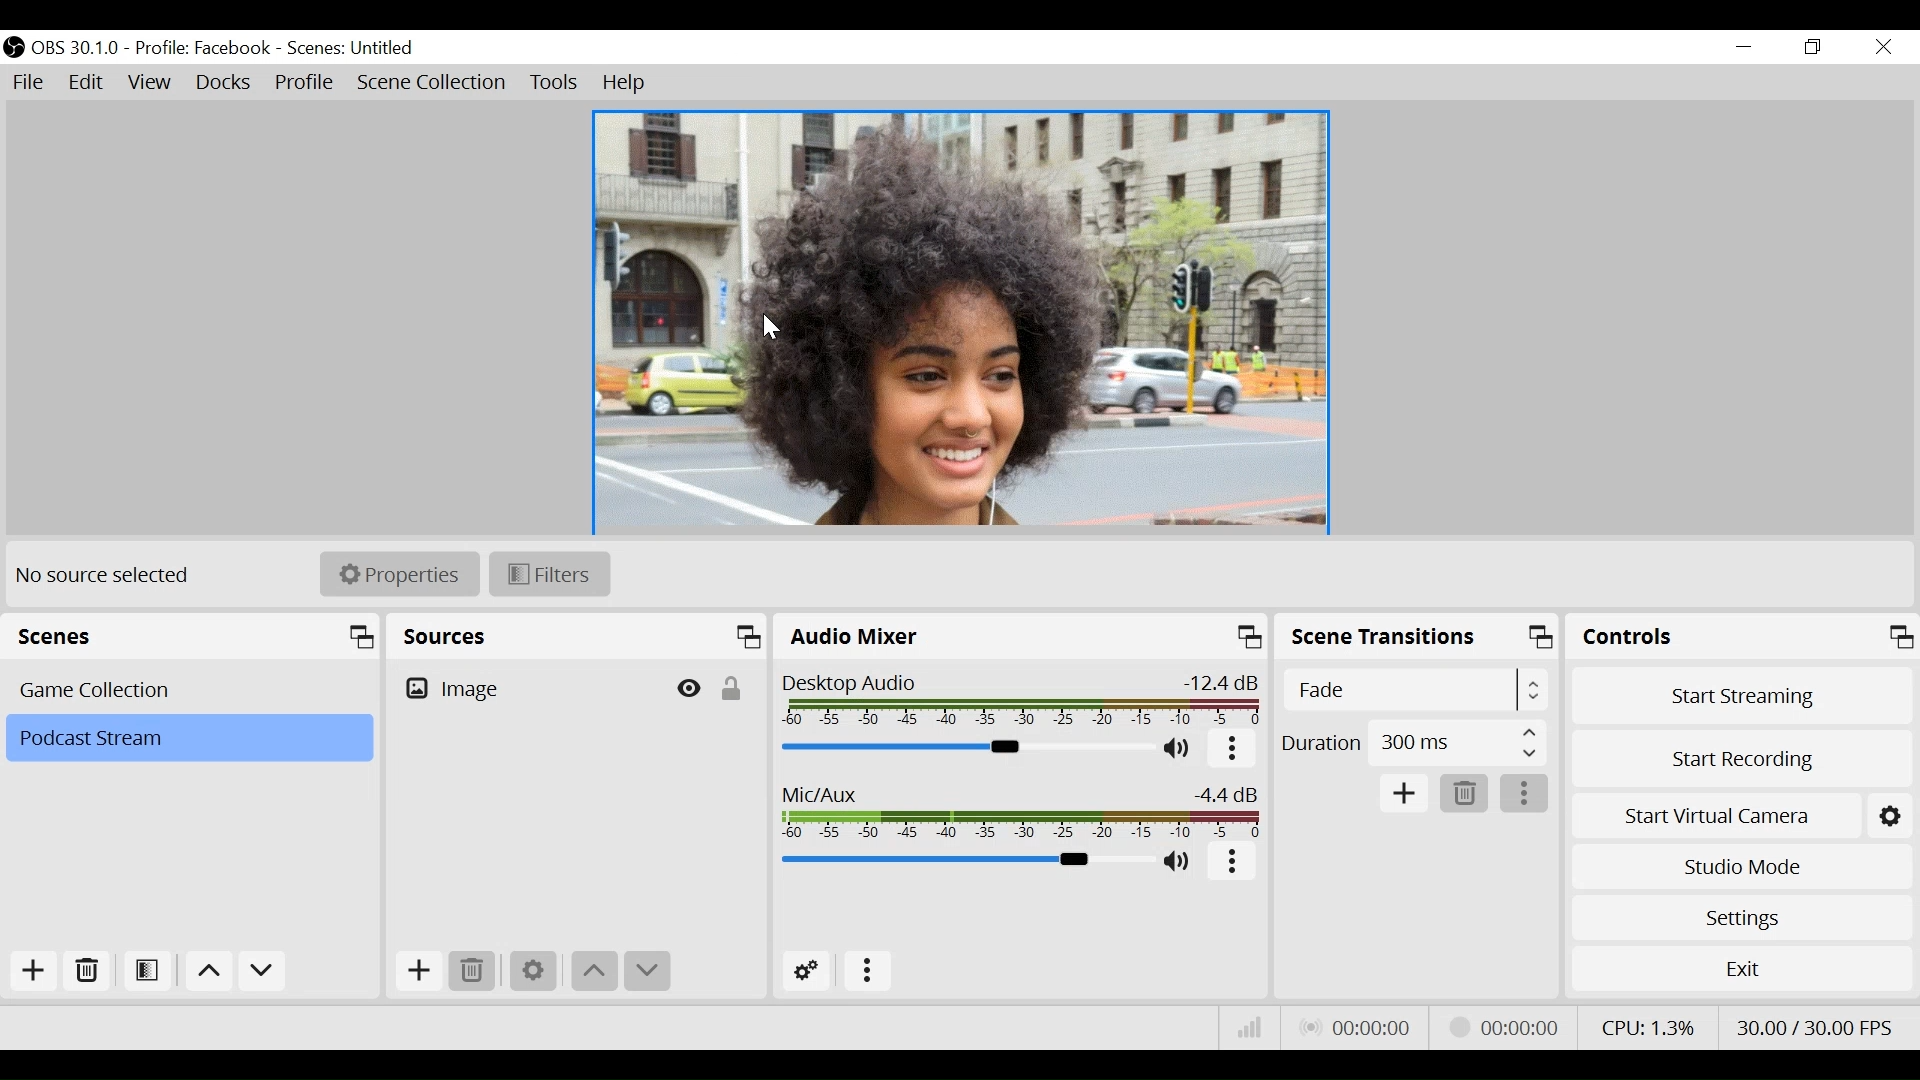 The height and width of the screenshot is (1080, 1920). I want to click on More options, so click(1233, 862).